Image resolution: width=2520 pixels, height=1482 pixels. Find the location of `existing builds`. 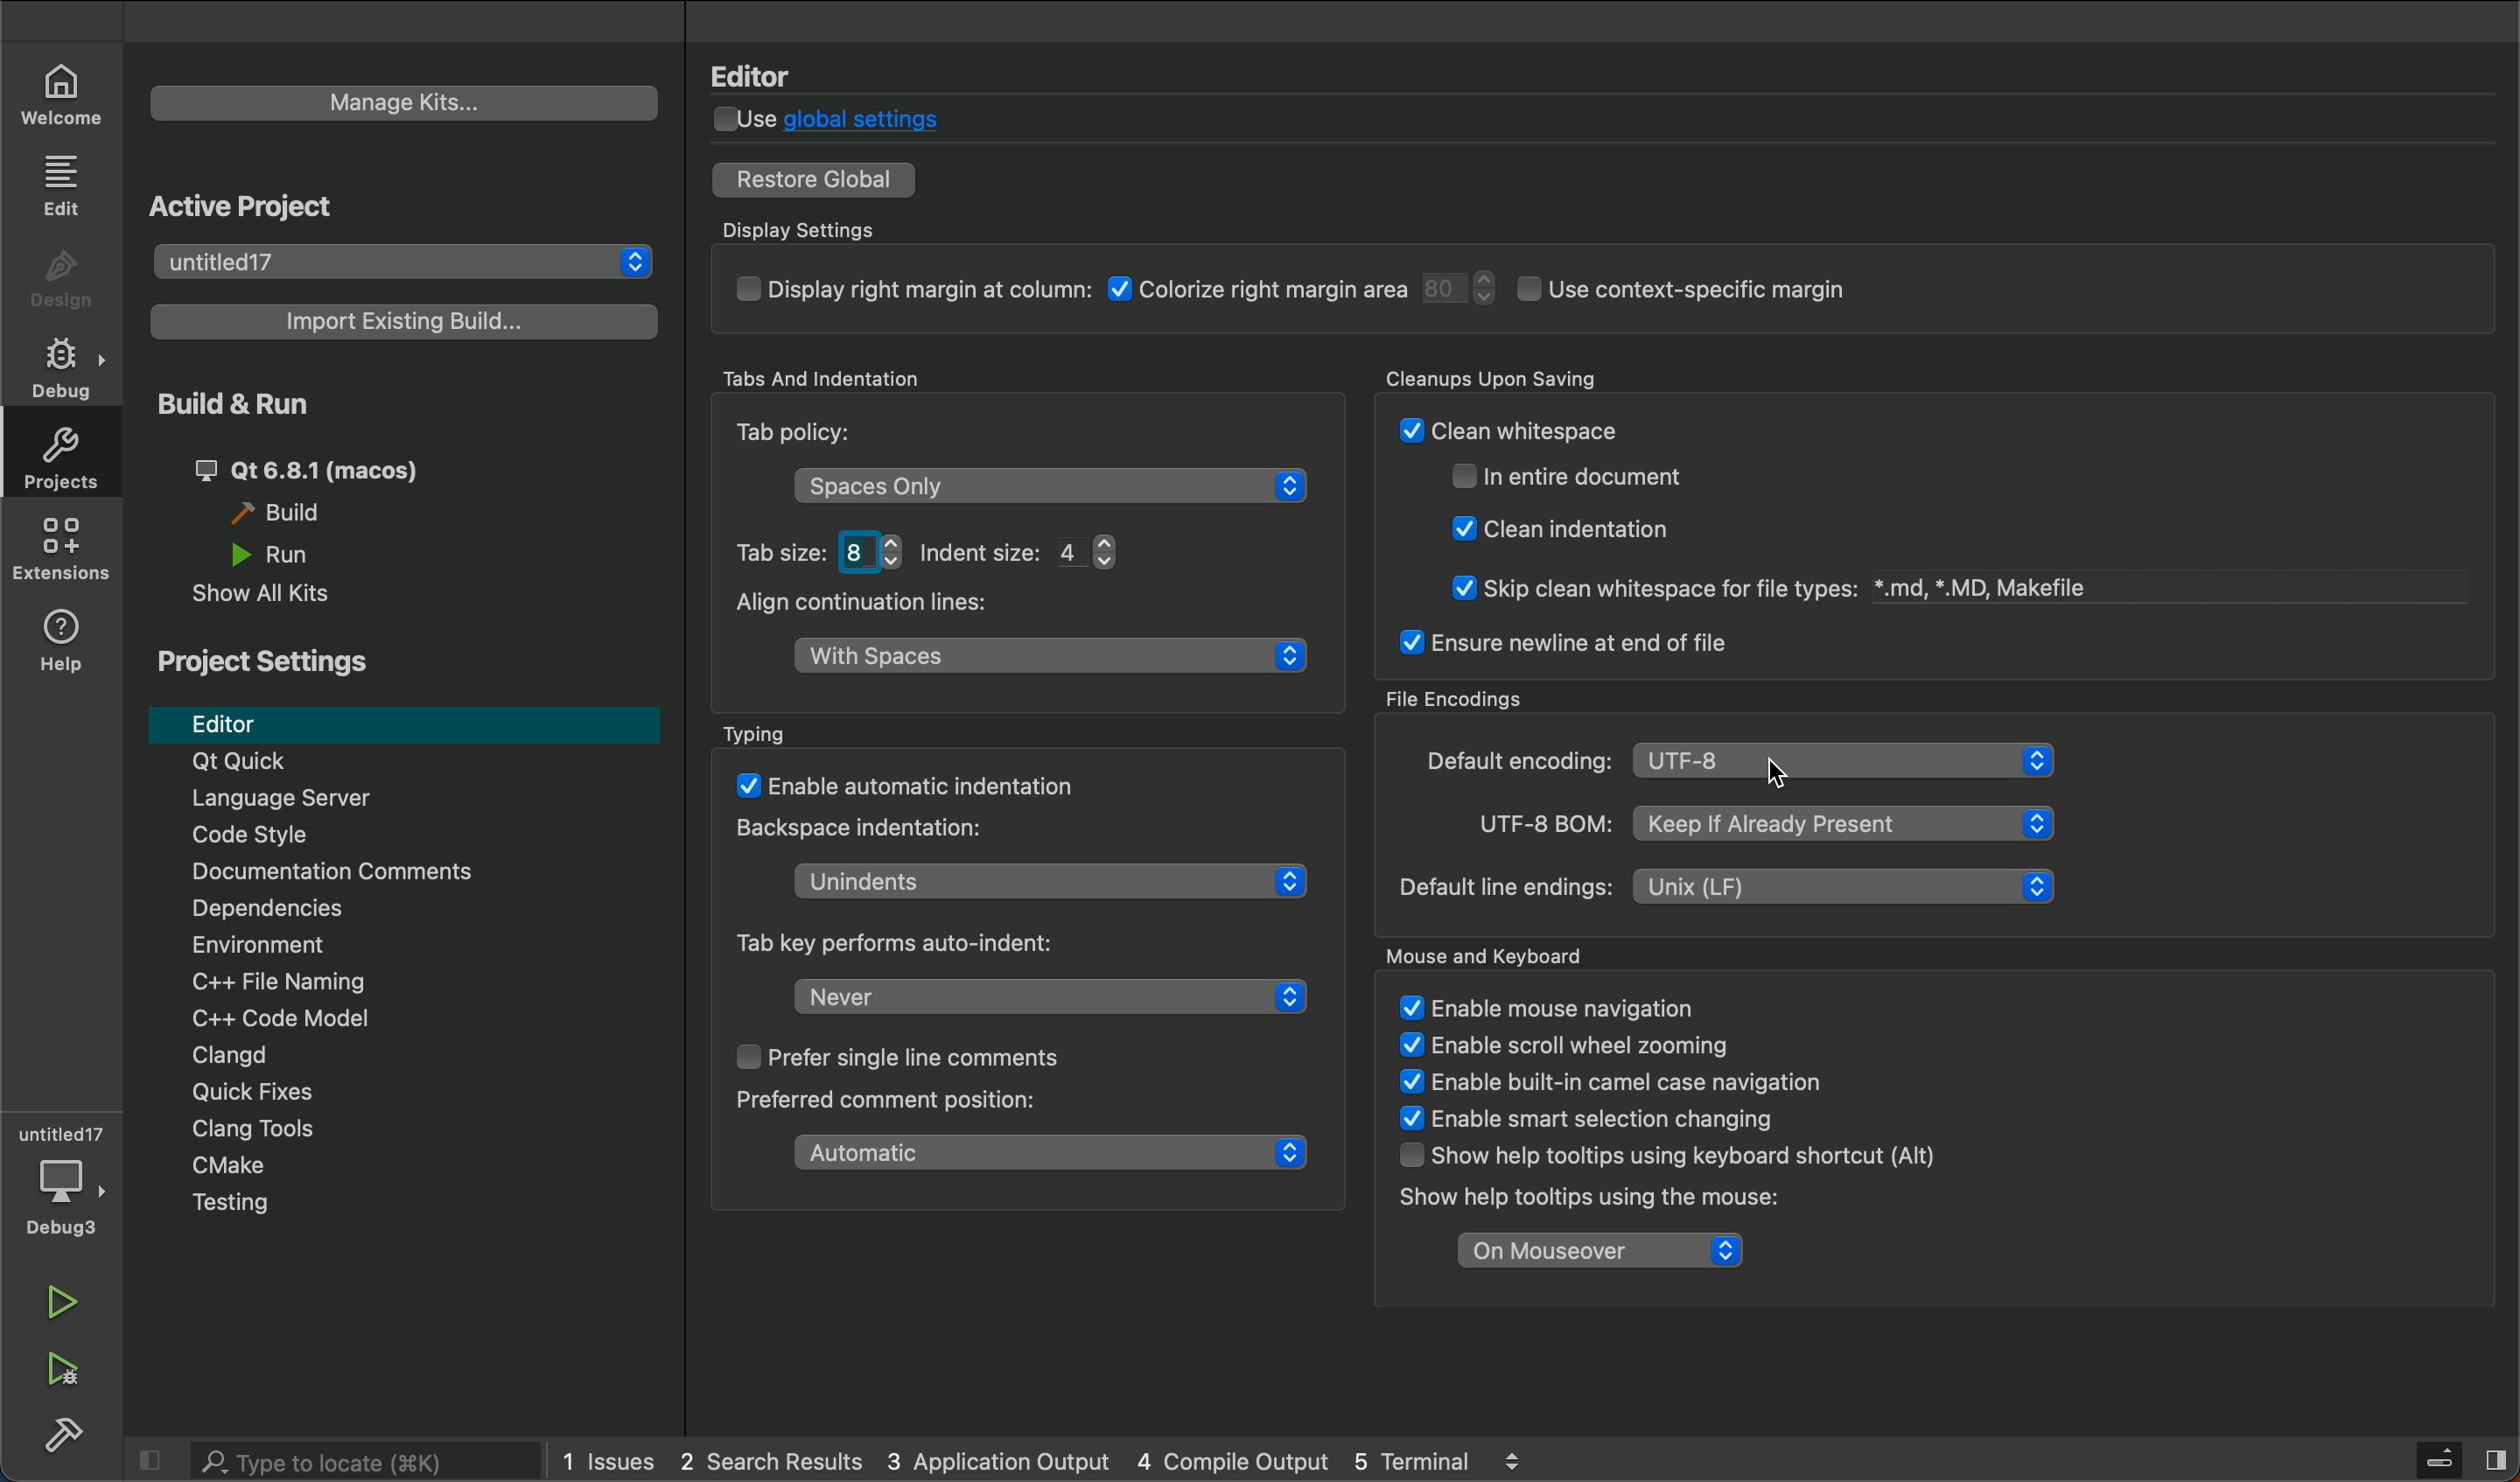

existing builds is located at coordinates (396, 320).